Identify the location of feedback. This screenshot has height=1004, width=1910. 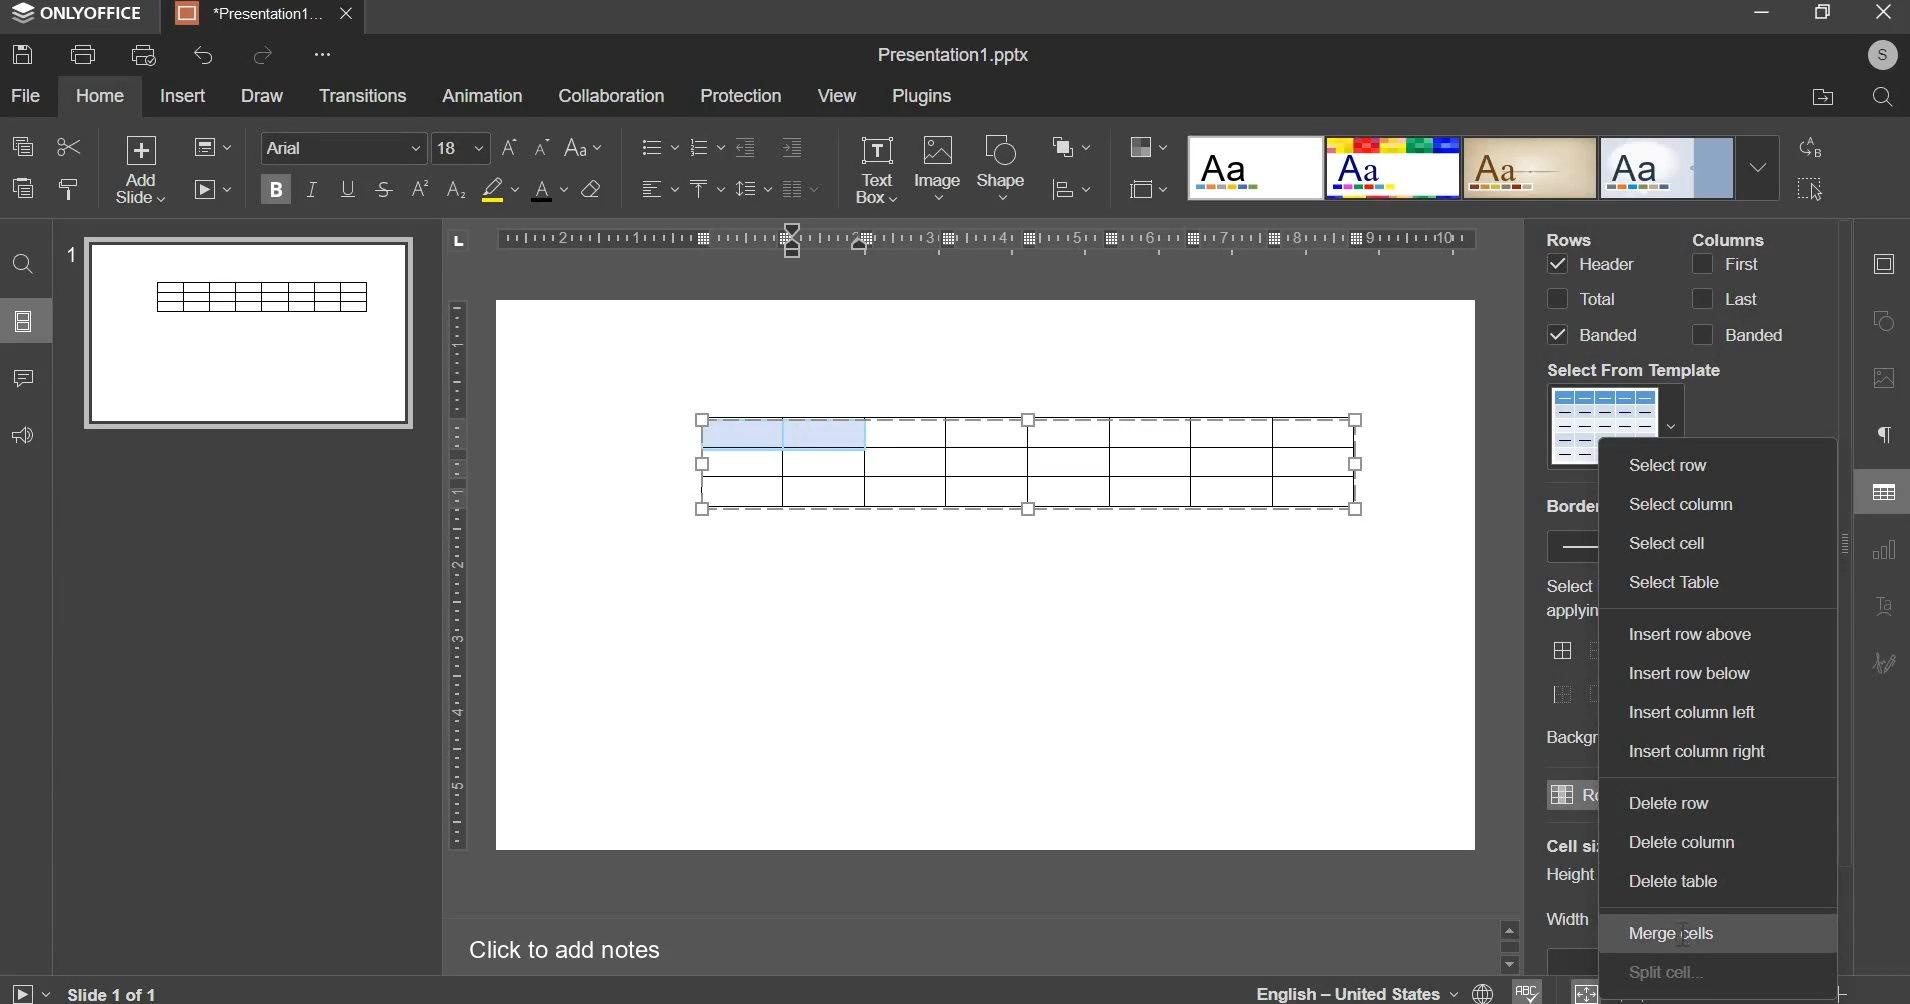
(20, 436).